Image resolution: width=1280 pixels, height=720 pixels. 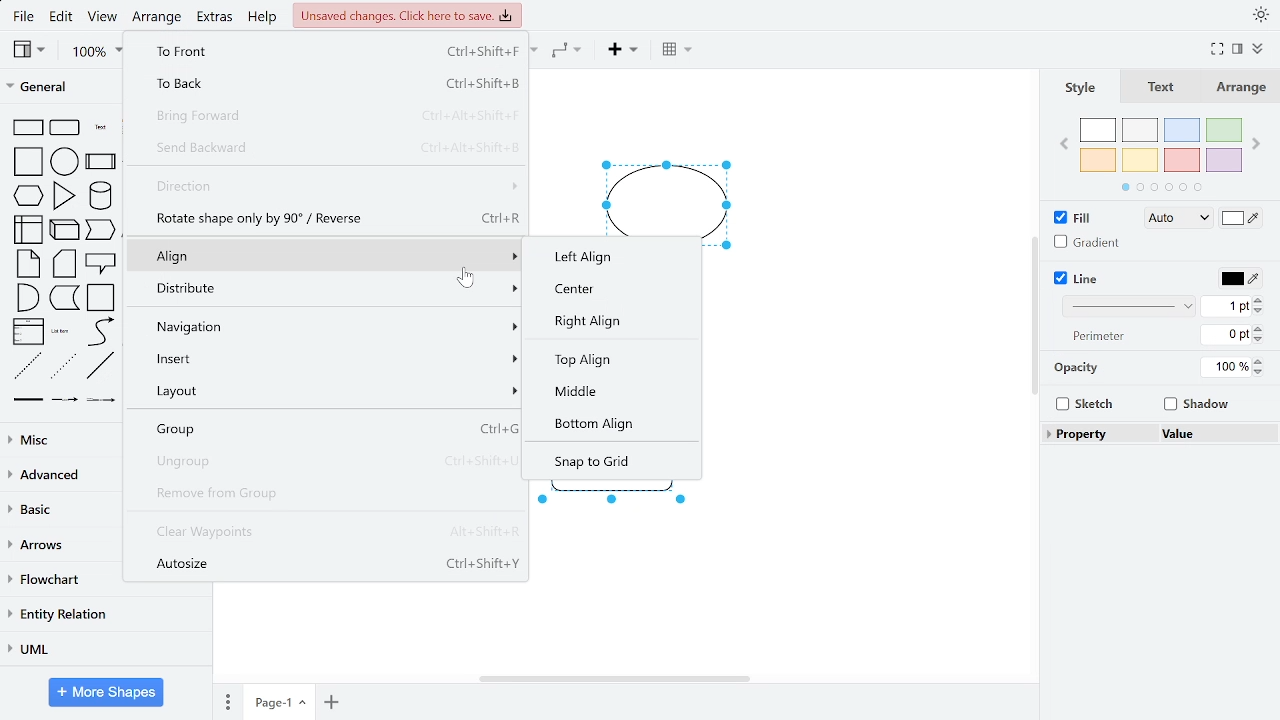 I want to click on hexagon, so click(x=29, y=194).